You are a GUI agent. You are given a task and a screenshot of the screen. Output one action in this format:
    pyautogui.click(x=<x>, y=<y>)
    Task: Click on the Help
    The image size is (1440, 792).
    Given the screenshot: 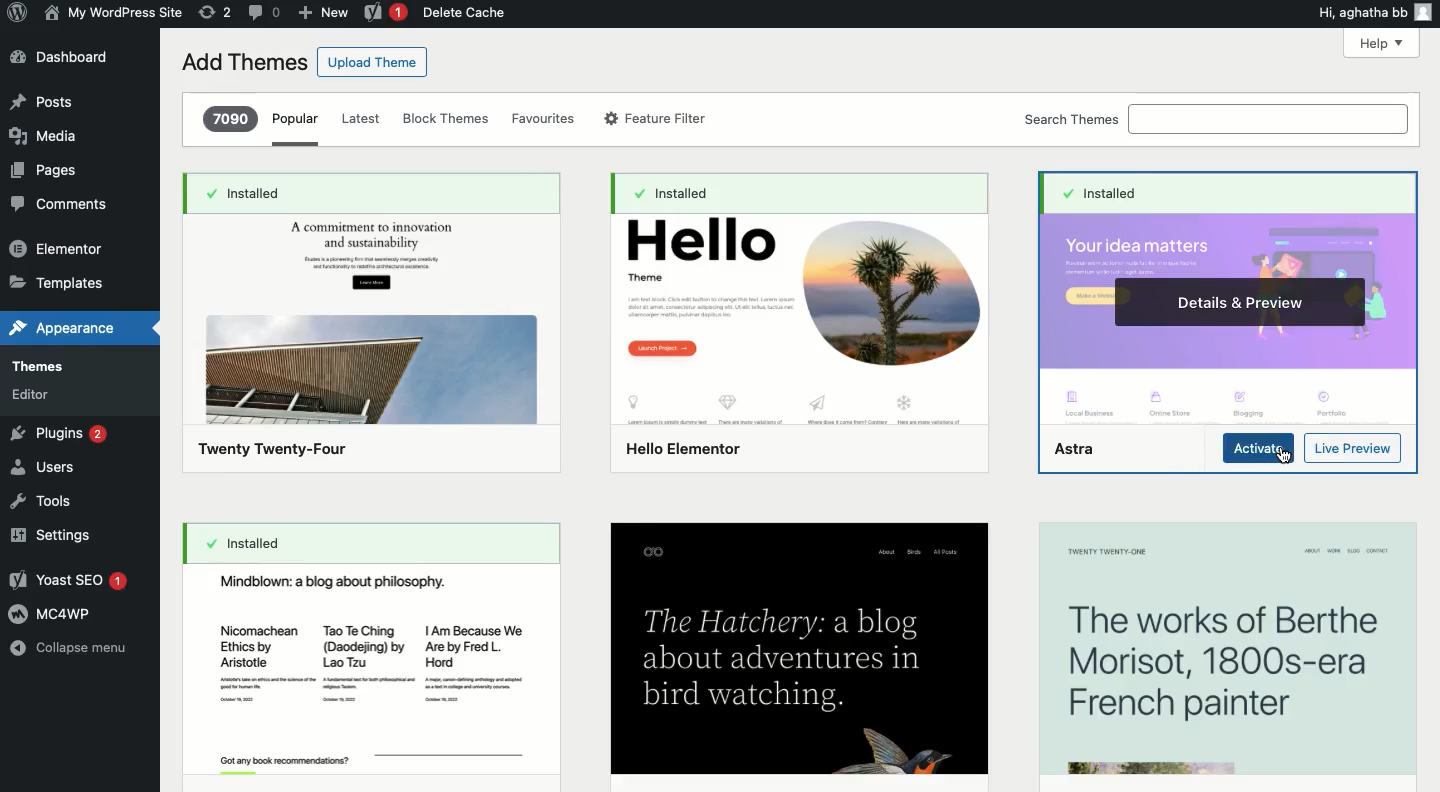 What is the action you would take?
    pyautogui.click(x=1385, y=44)
    